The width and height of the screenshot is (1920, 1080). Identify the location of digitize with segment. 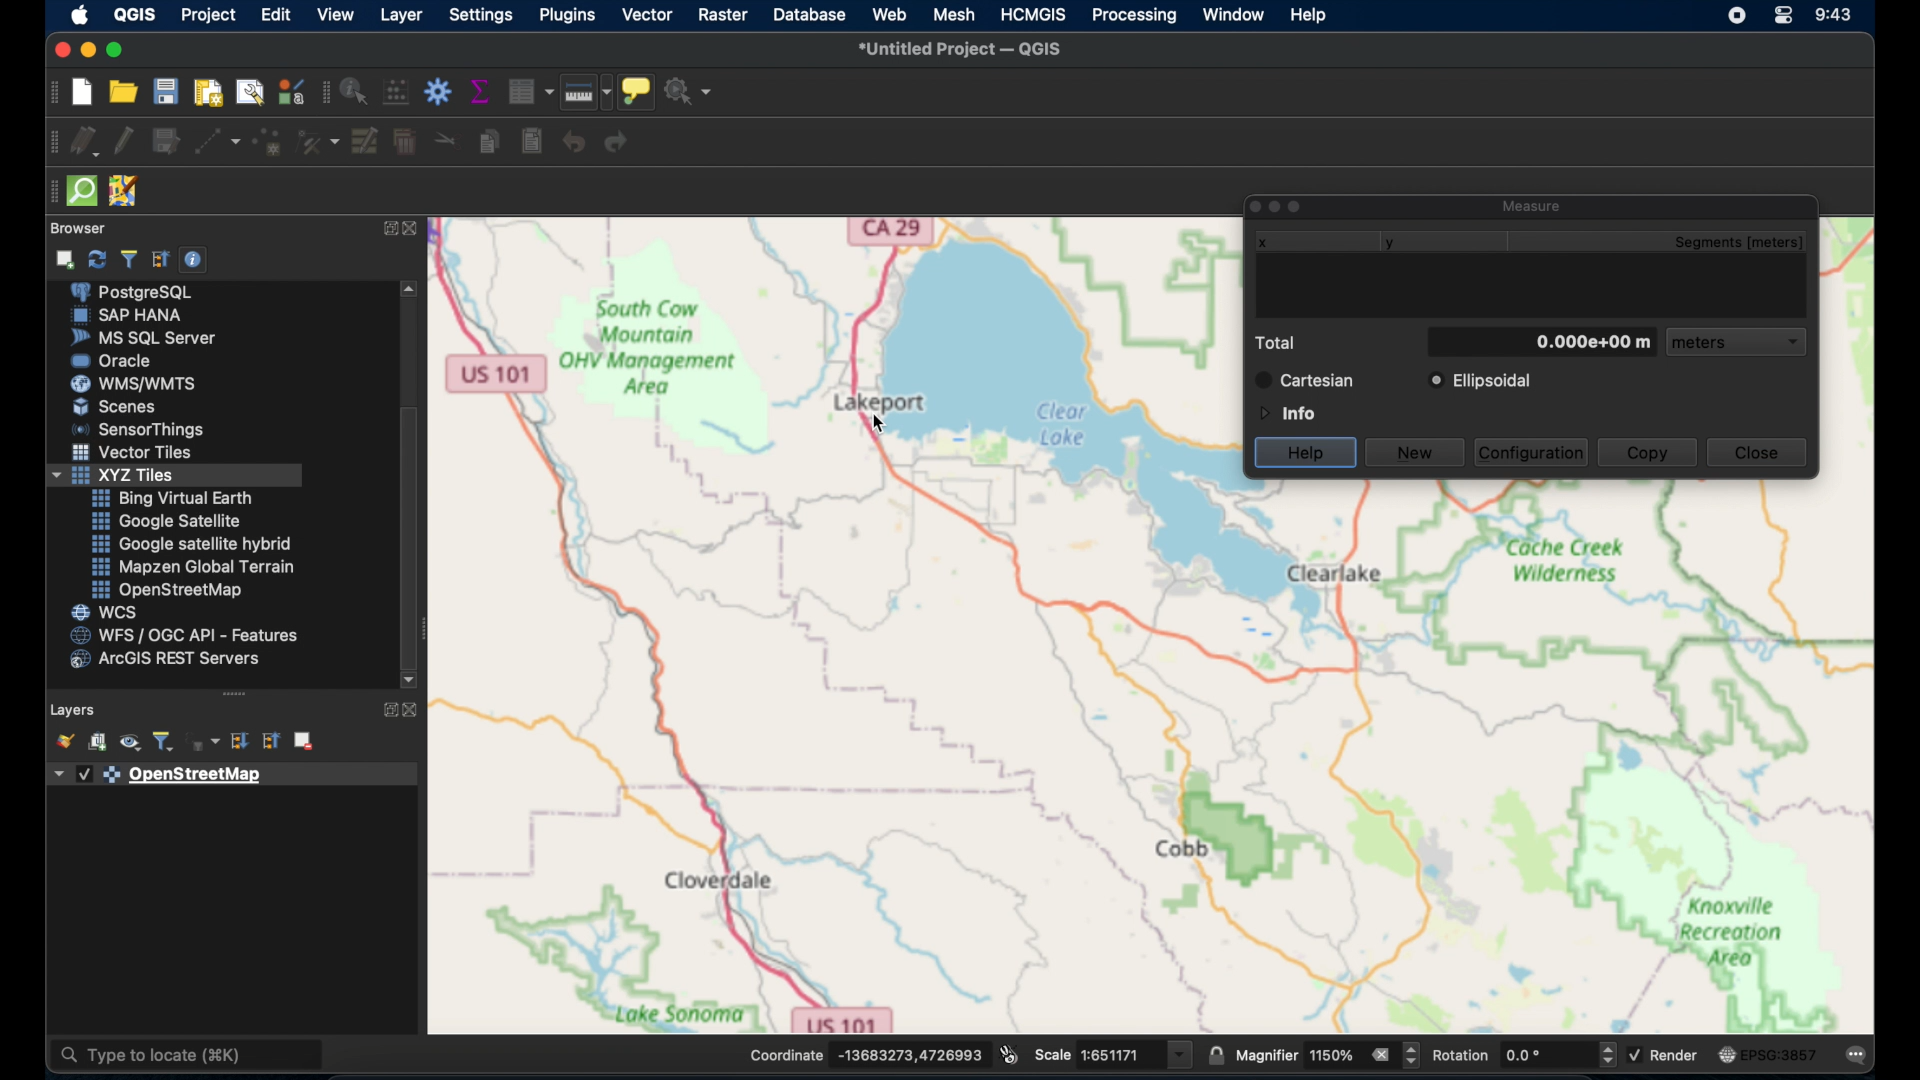
(217, 144).